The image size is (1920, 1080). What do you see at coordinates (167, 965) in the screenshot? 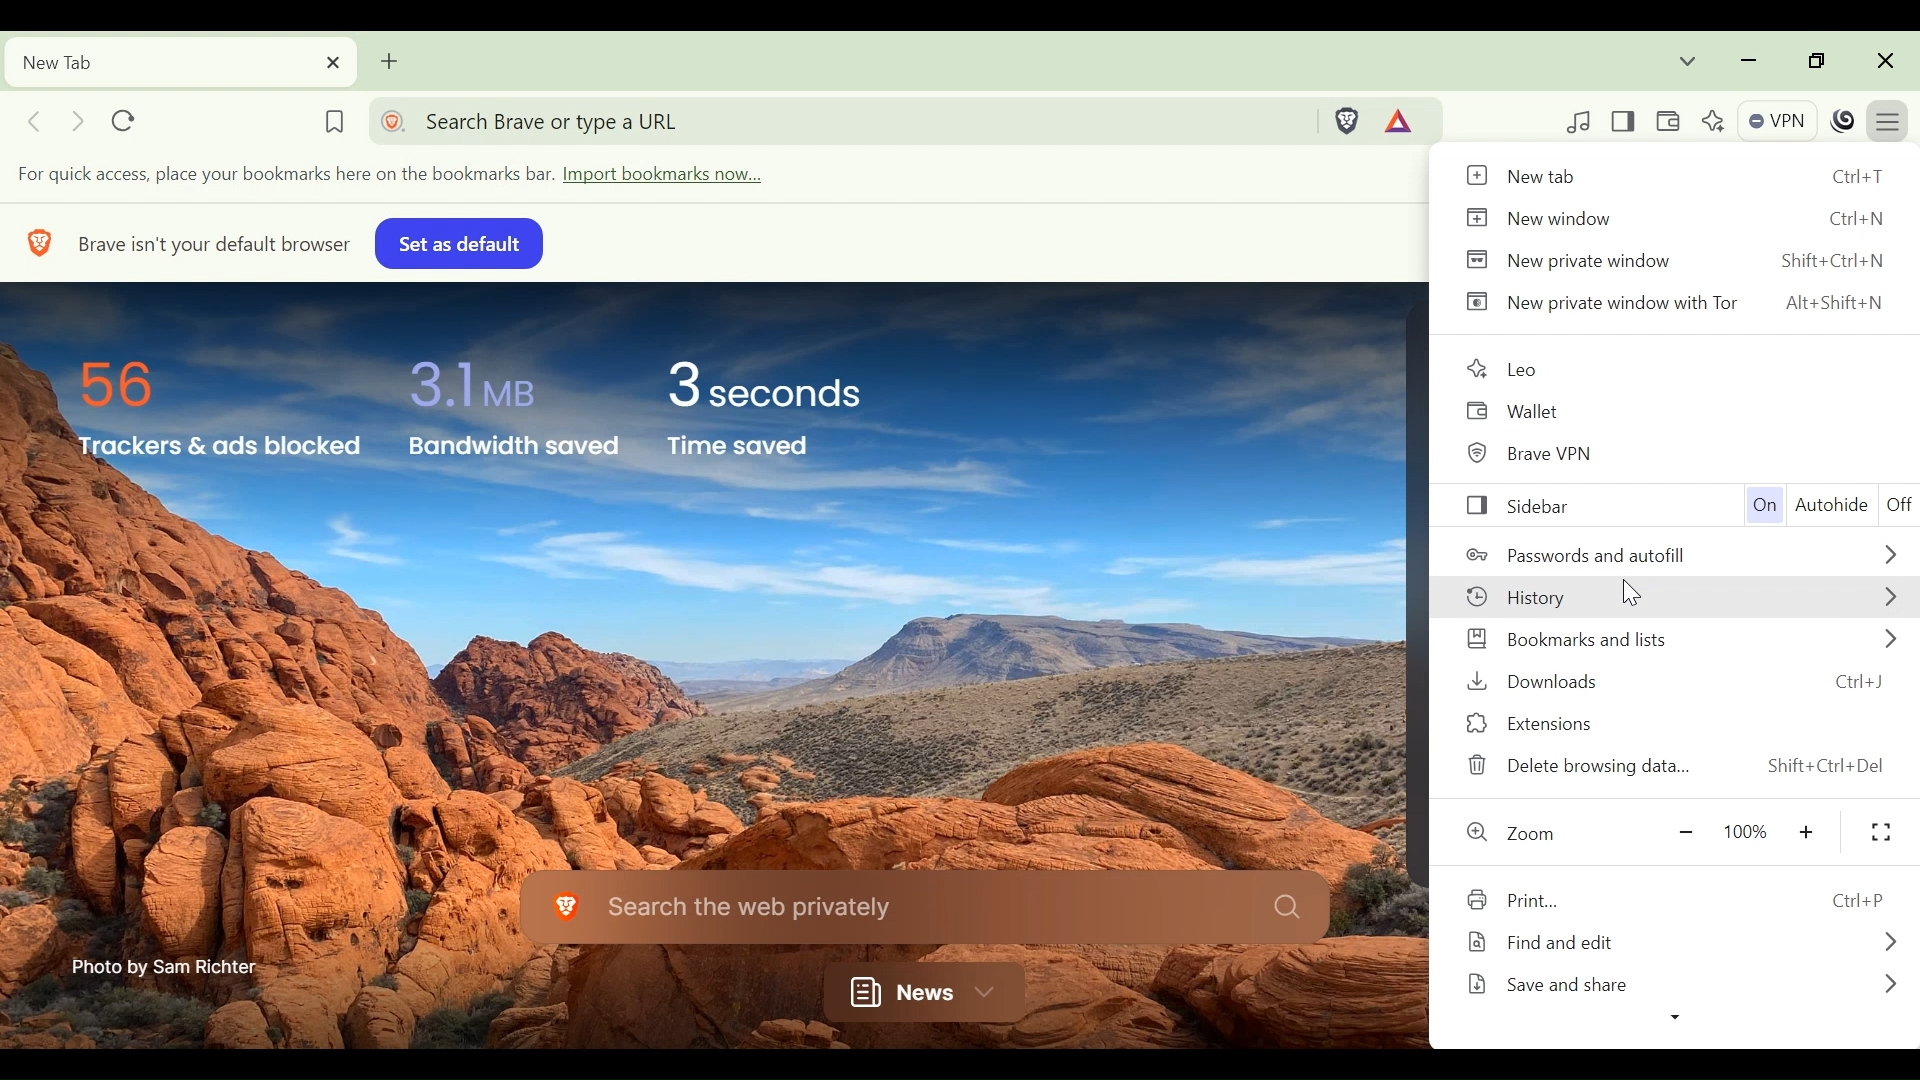
I see `Photo by Sam Richter-—` at bounding box center [167, 965].